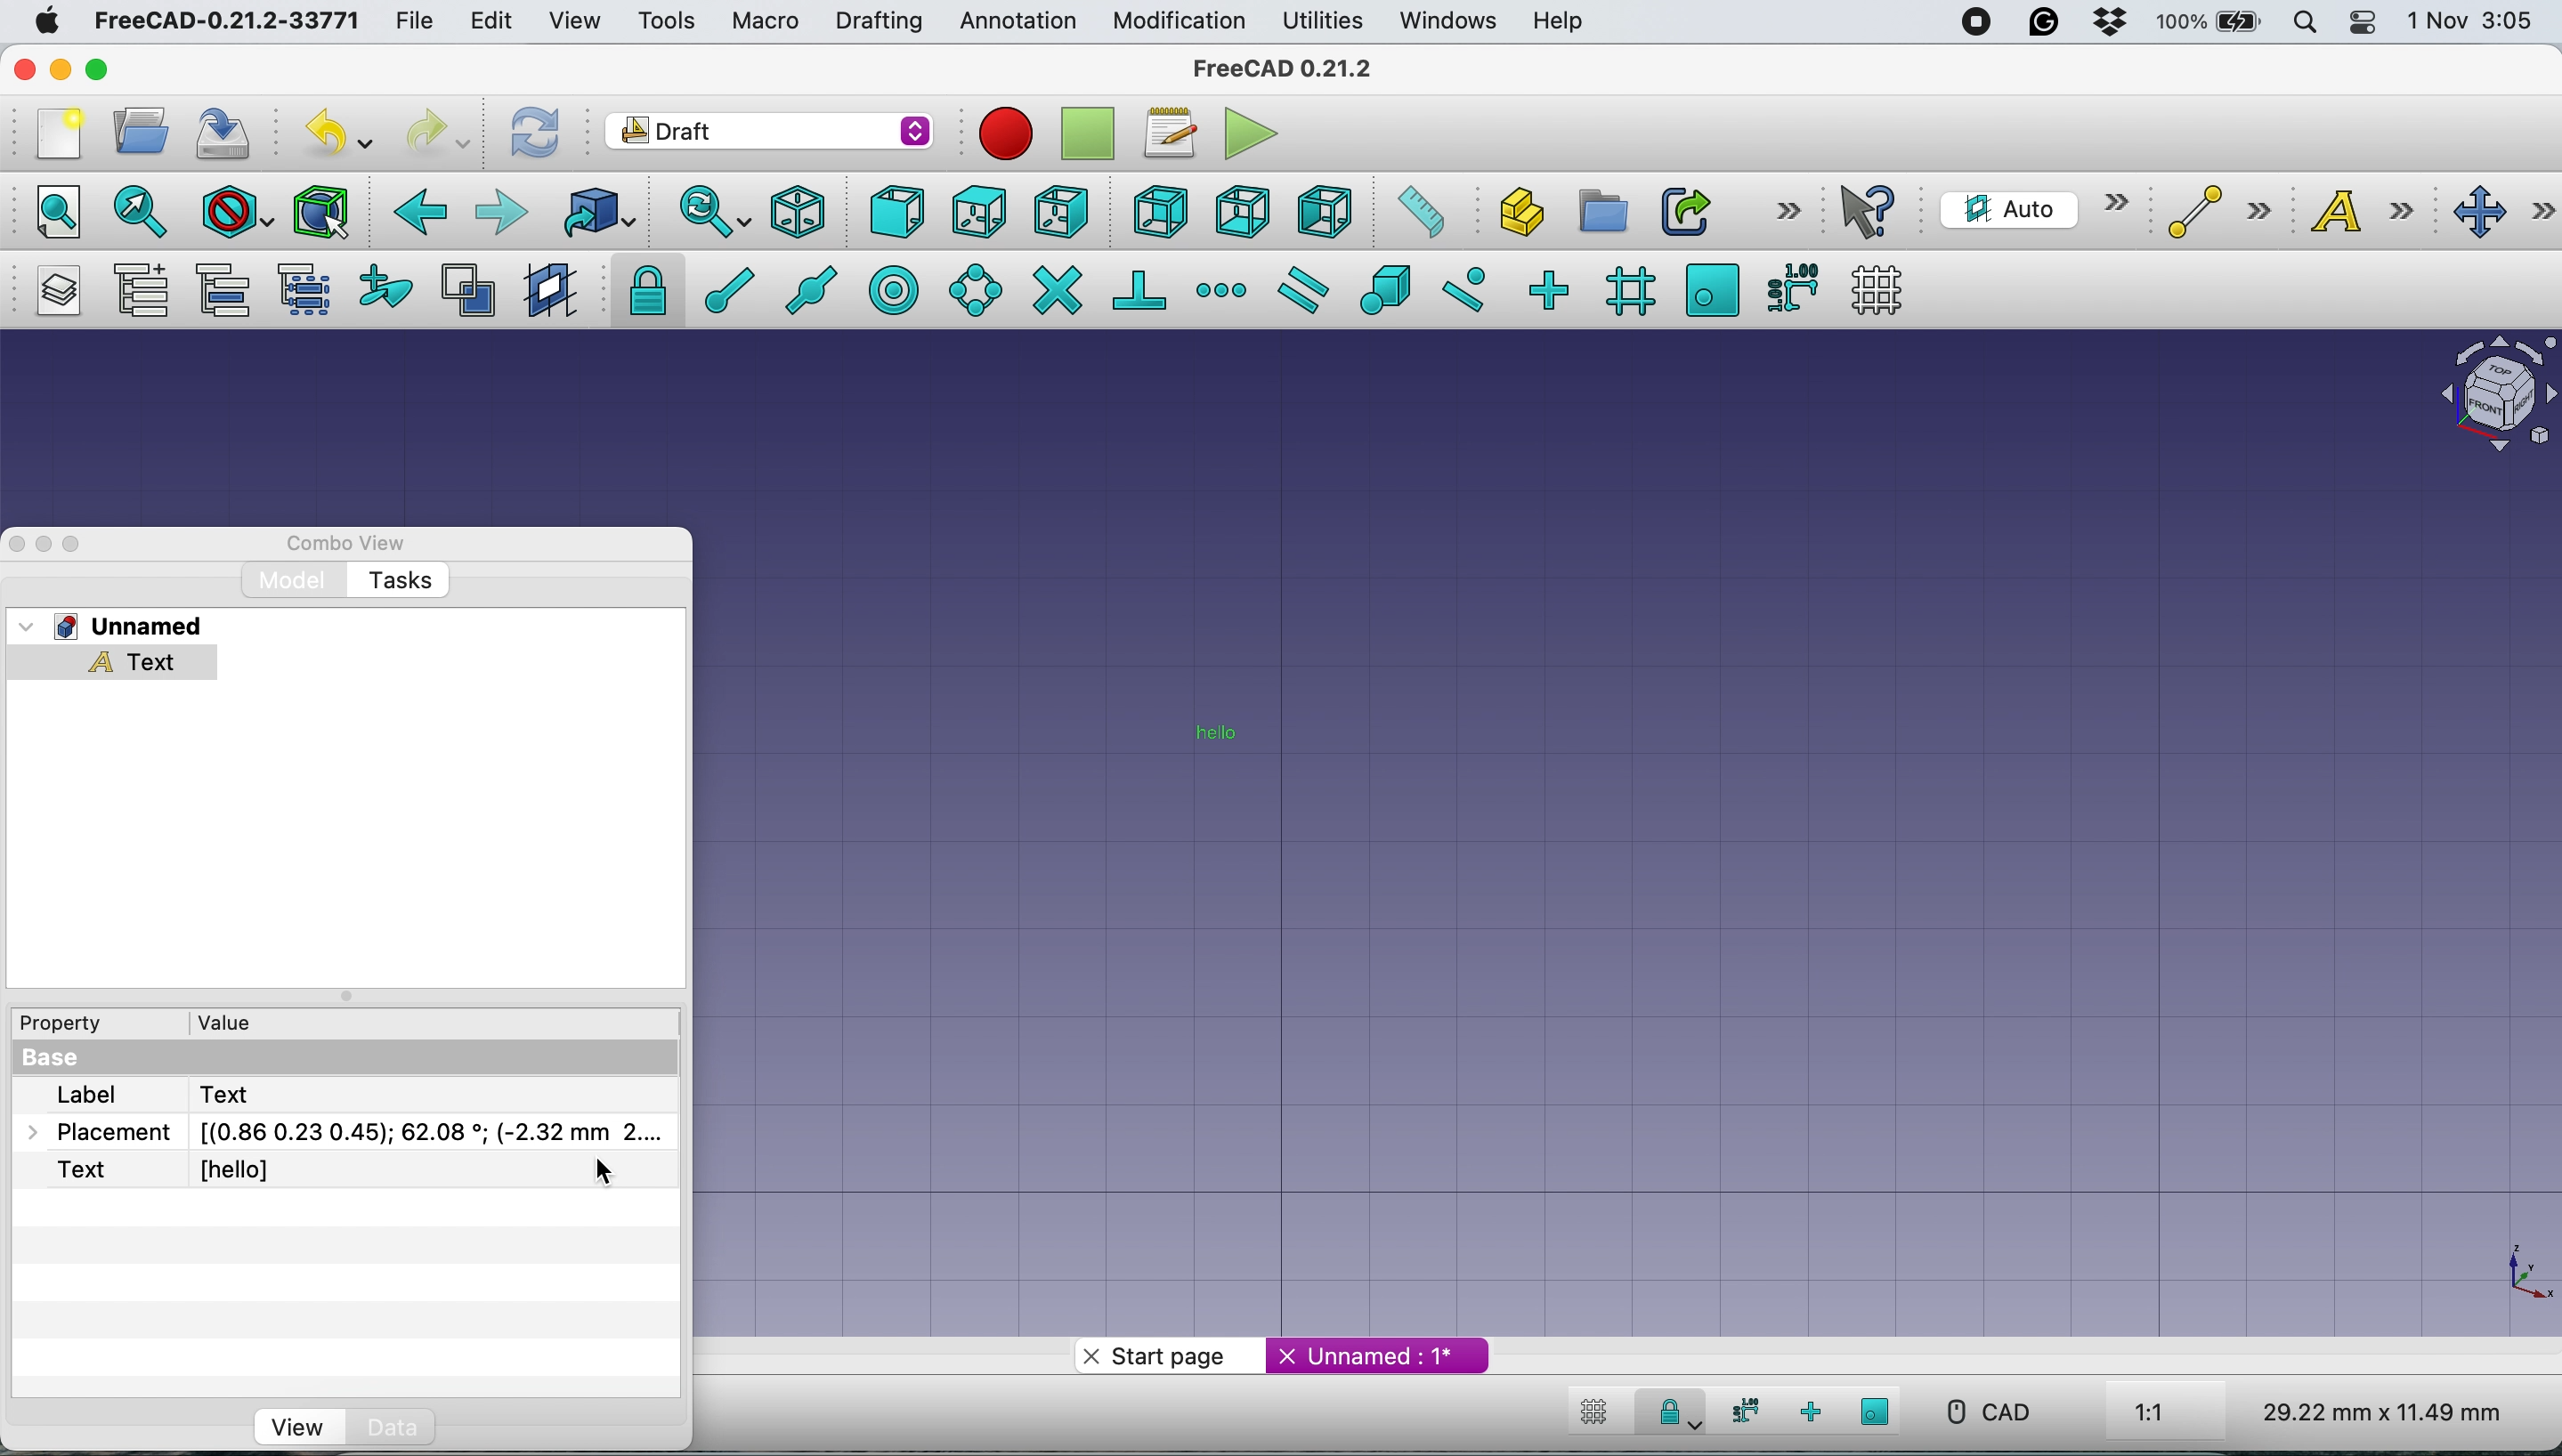 The height and width of the screenshot is (1456, 2562). What do you see at coordinates (2169, 1408) in the screenshot?
I see `aspect ratio` at bounding box center [2169, 1408].